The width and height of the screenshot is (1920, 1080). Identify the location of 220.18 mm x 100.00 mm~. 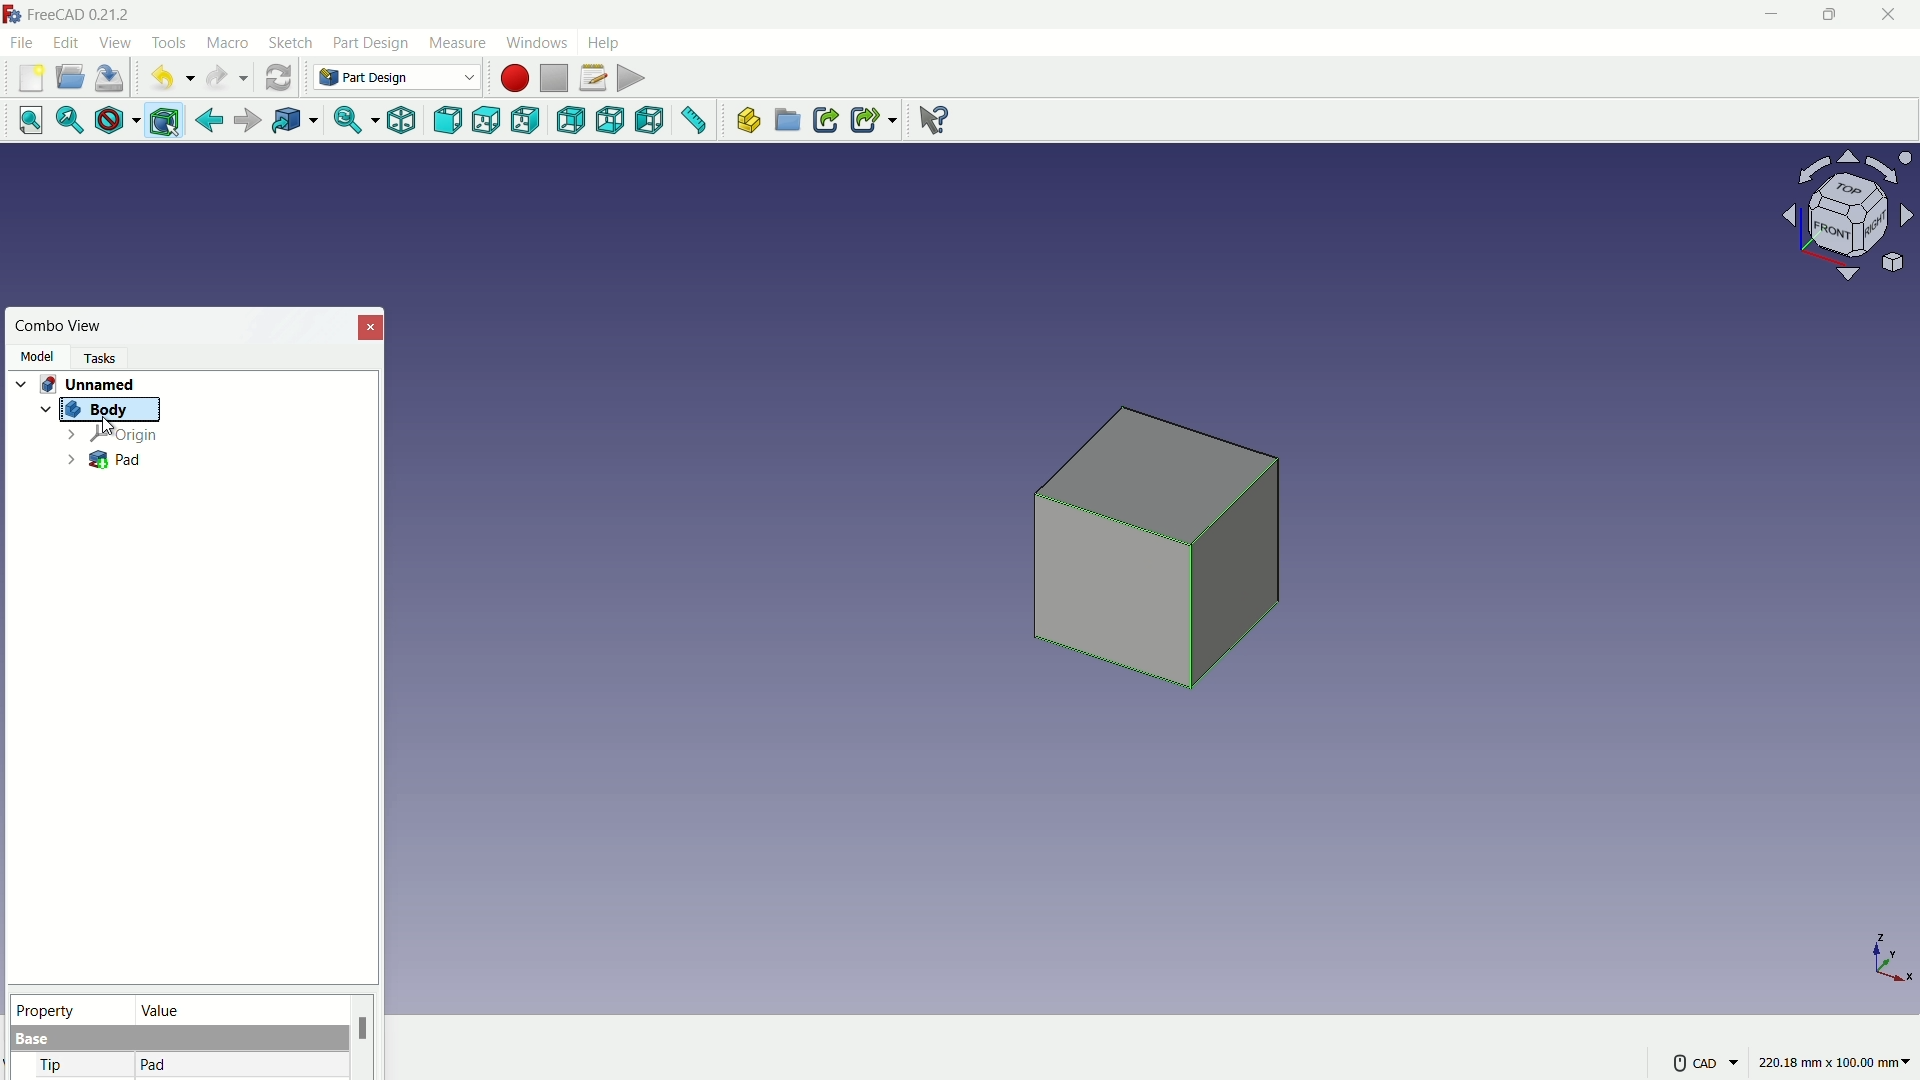
(1834, 1062).